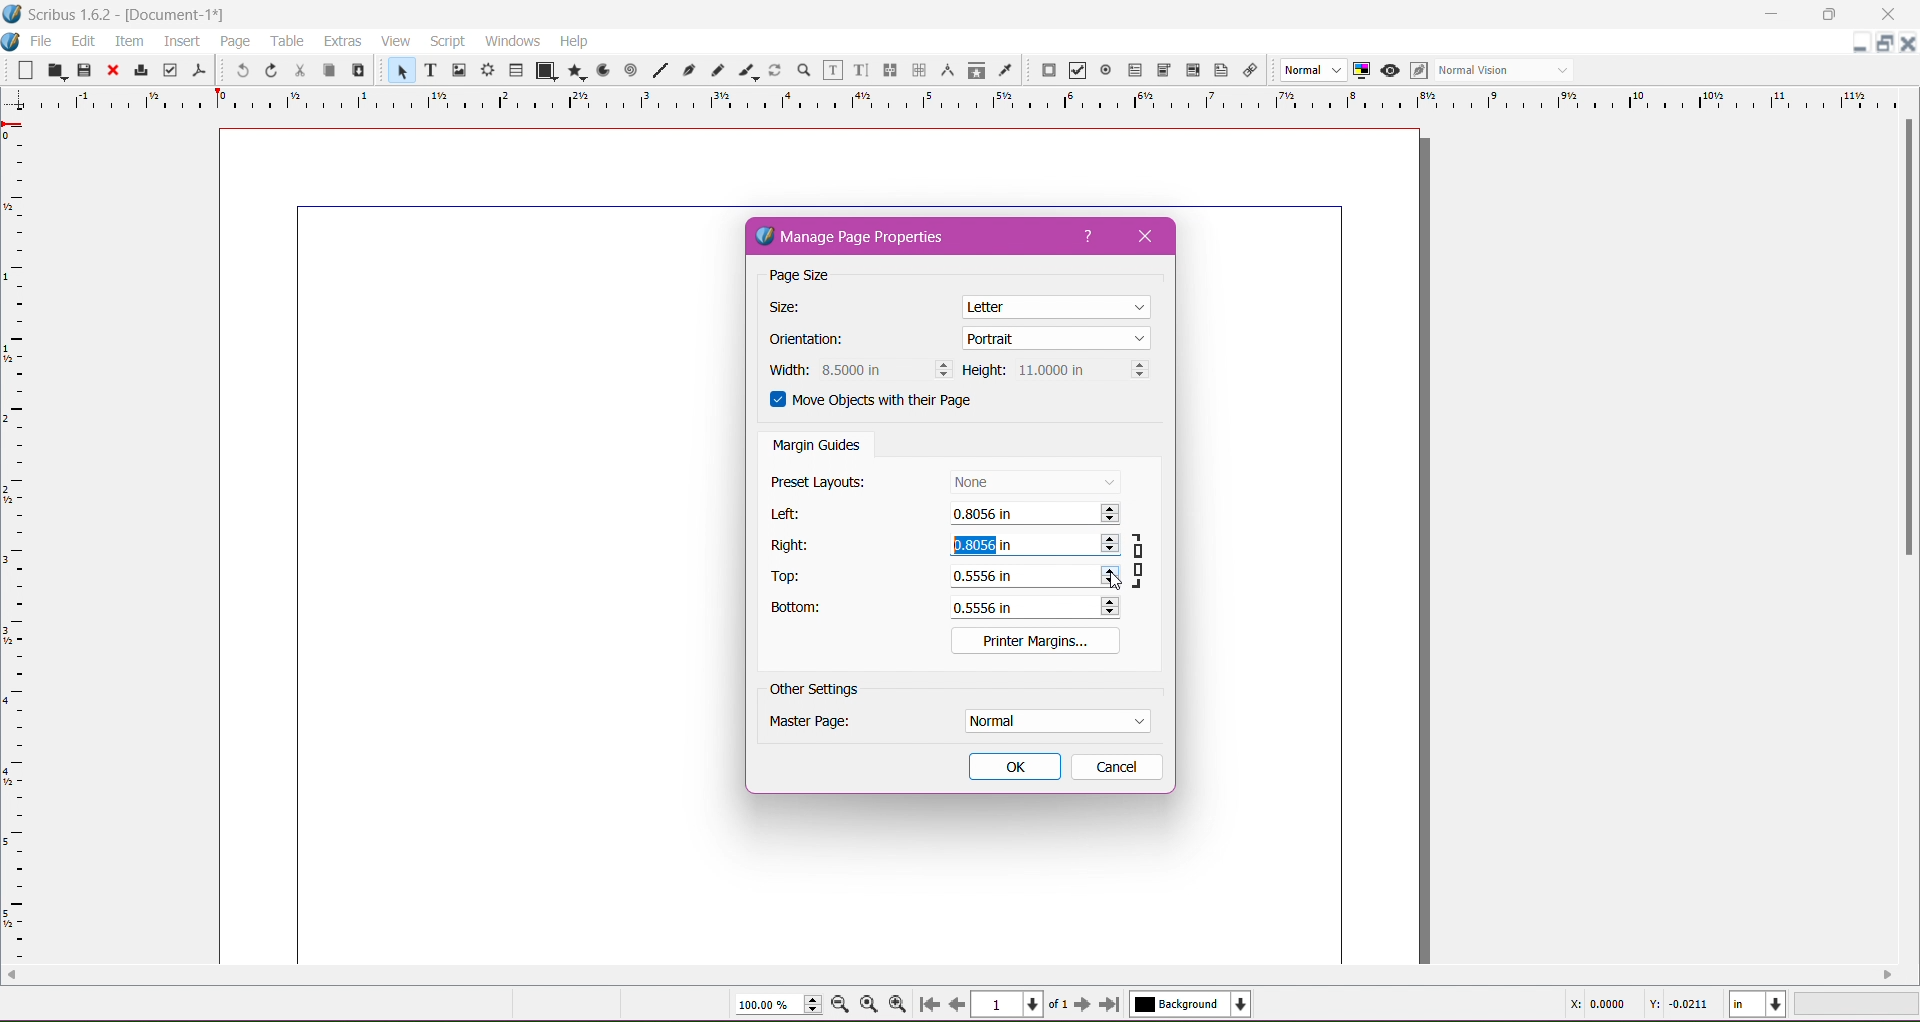 The width and height of the screenshot is (1920, 1022). What do you see at coordinates (1115, 766) in the screenshot?
I see `Cancel` at bounding box center [1115, 766].